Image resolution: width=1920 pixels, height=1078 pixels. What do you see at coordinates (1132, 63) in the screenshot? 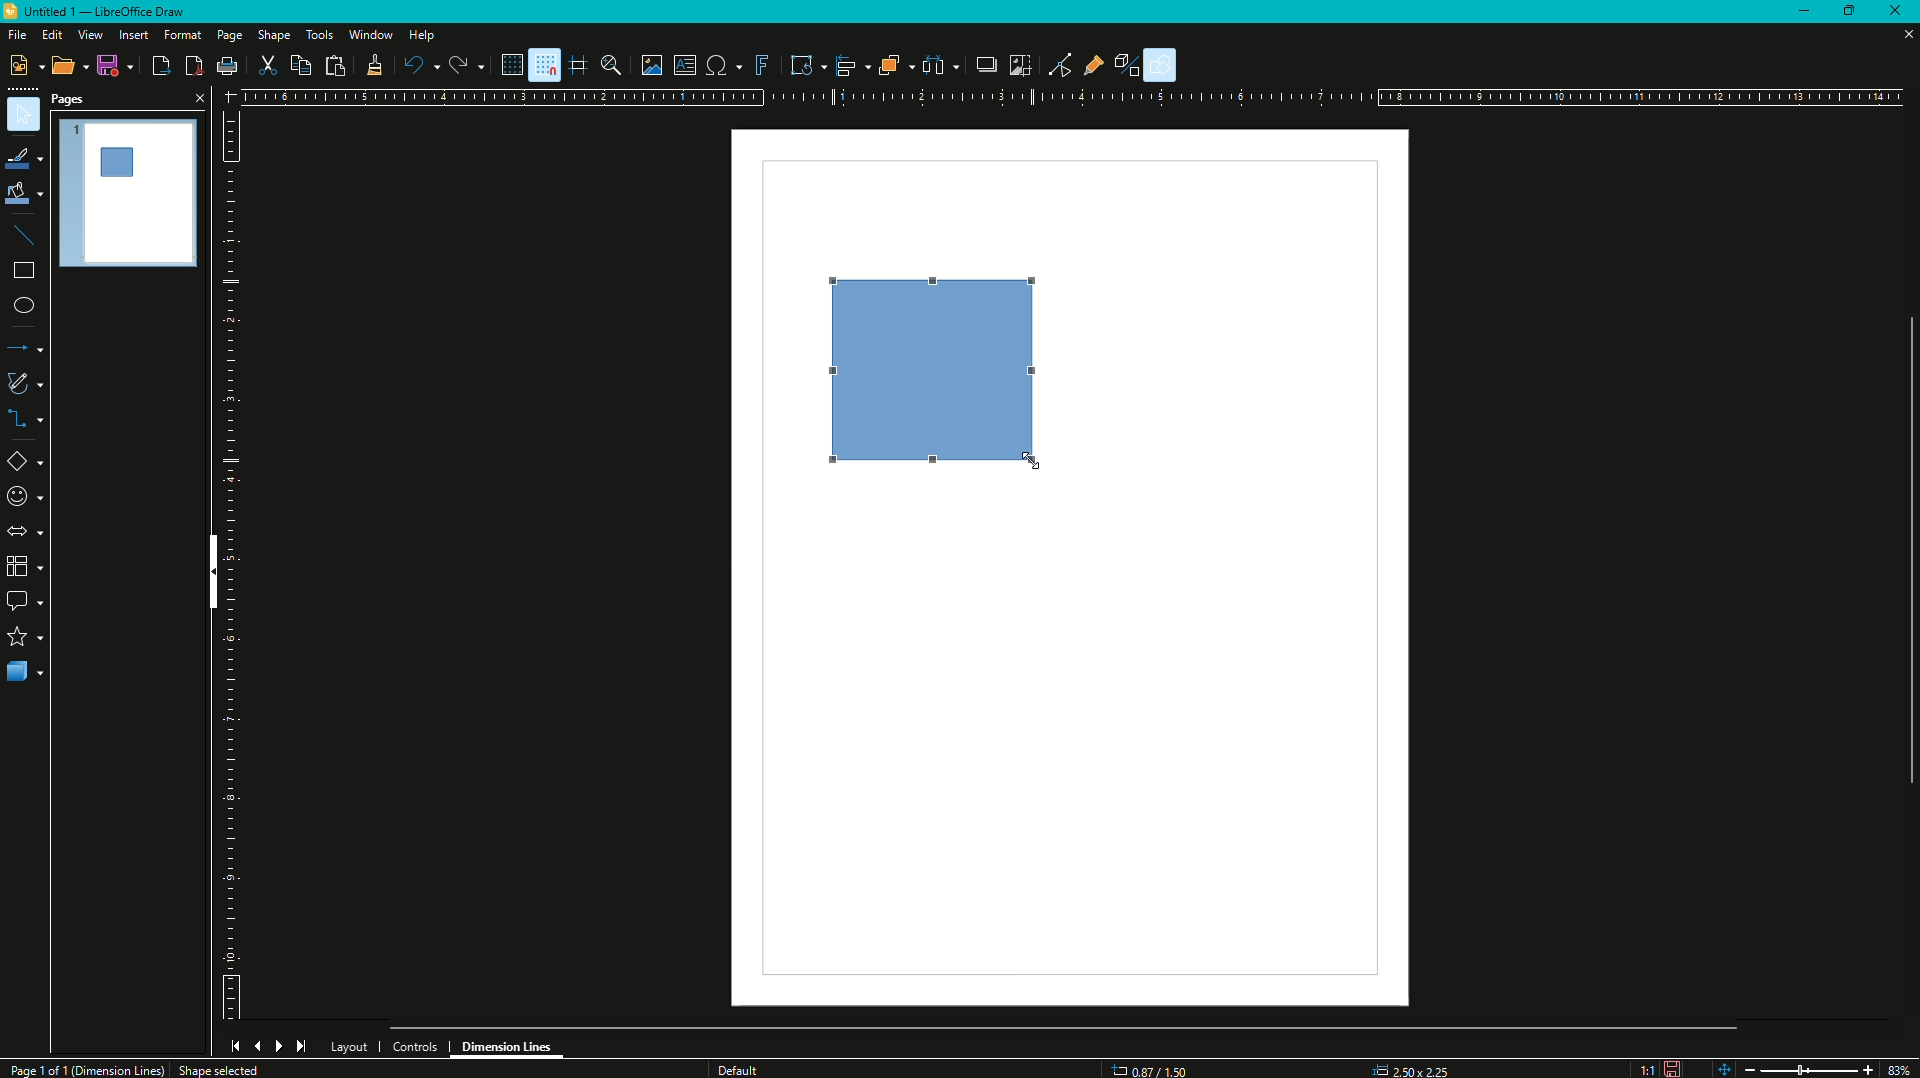
I see `Toggle Extrusion` at bounding box center [1132, 63].